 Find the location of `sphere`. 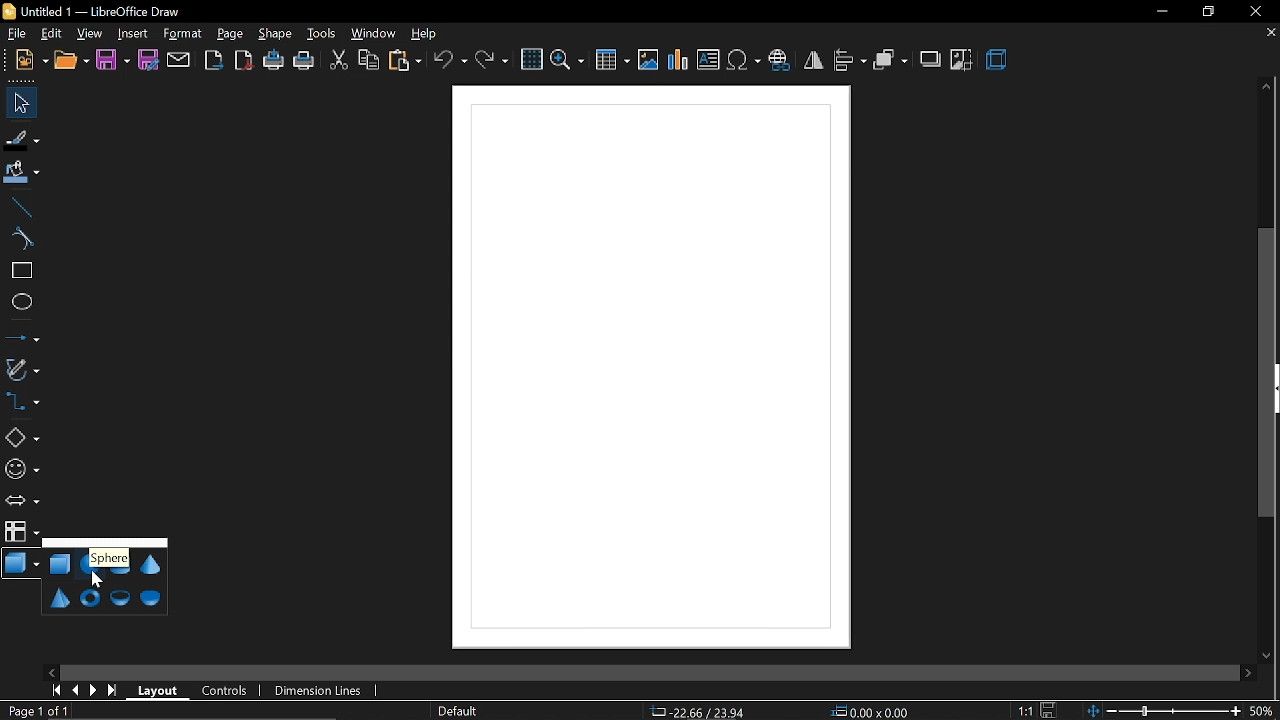

sphere is located at coordinates (92, 565).